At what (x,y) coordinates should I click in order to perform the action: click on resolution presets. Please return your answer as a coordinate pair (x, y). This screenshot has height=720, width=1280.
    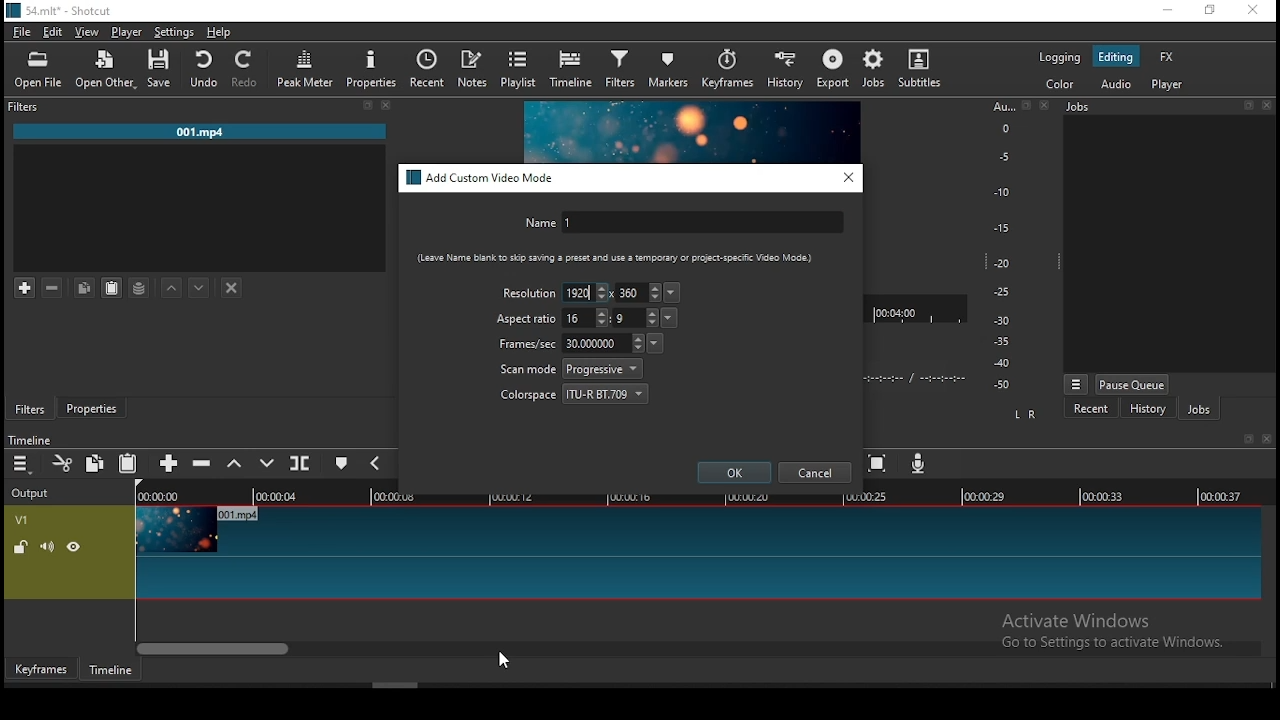
    Looking at the image, I should click on (674, 293).